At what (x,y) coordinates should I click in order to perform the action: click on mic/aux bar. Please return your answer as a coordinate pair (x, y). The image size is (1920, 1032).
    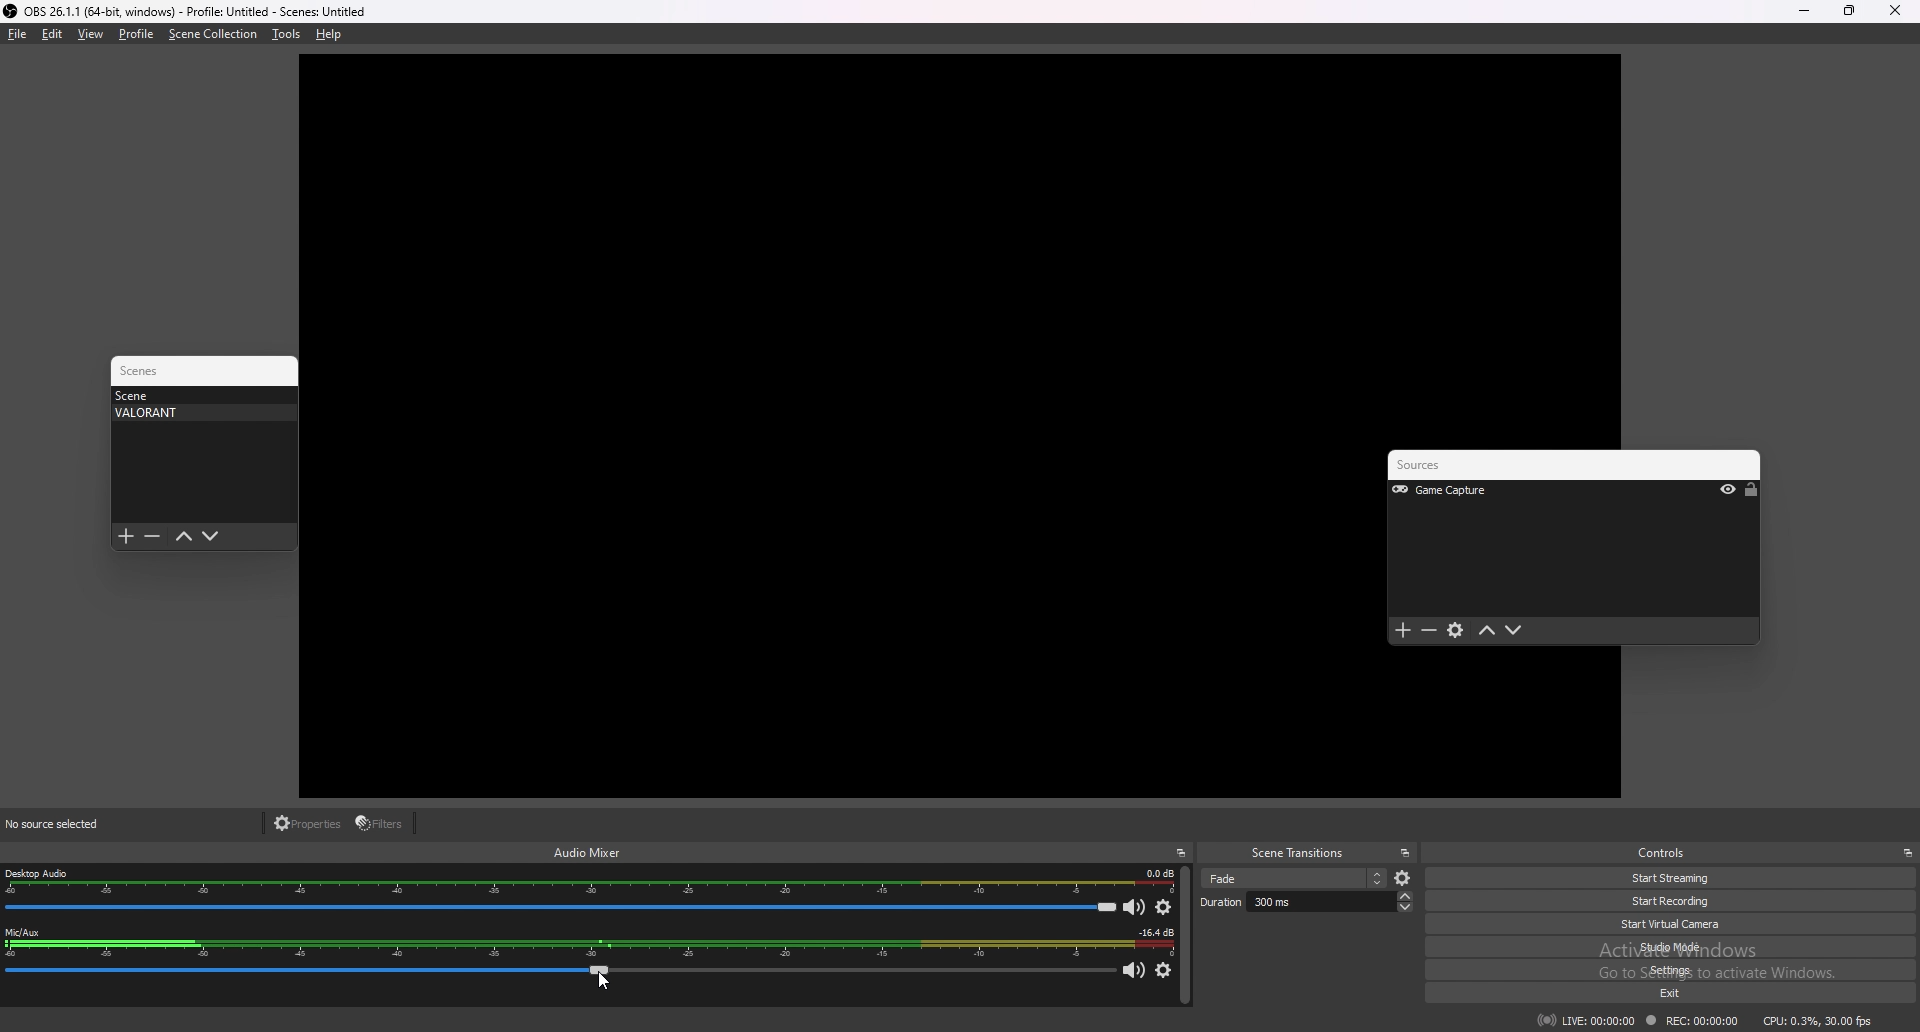
    Looking at the image, I should click on (561, 975).